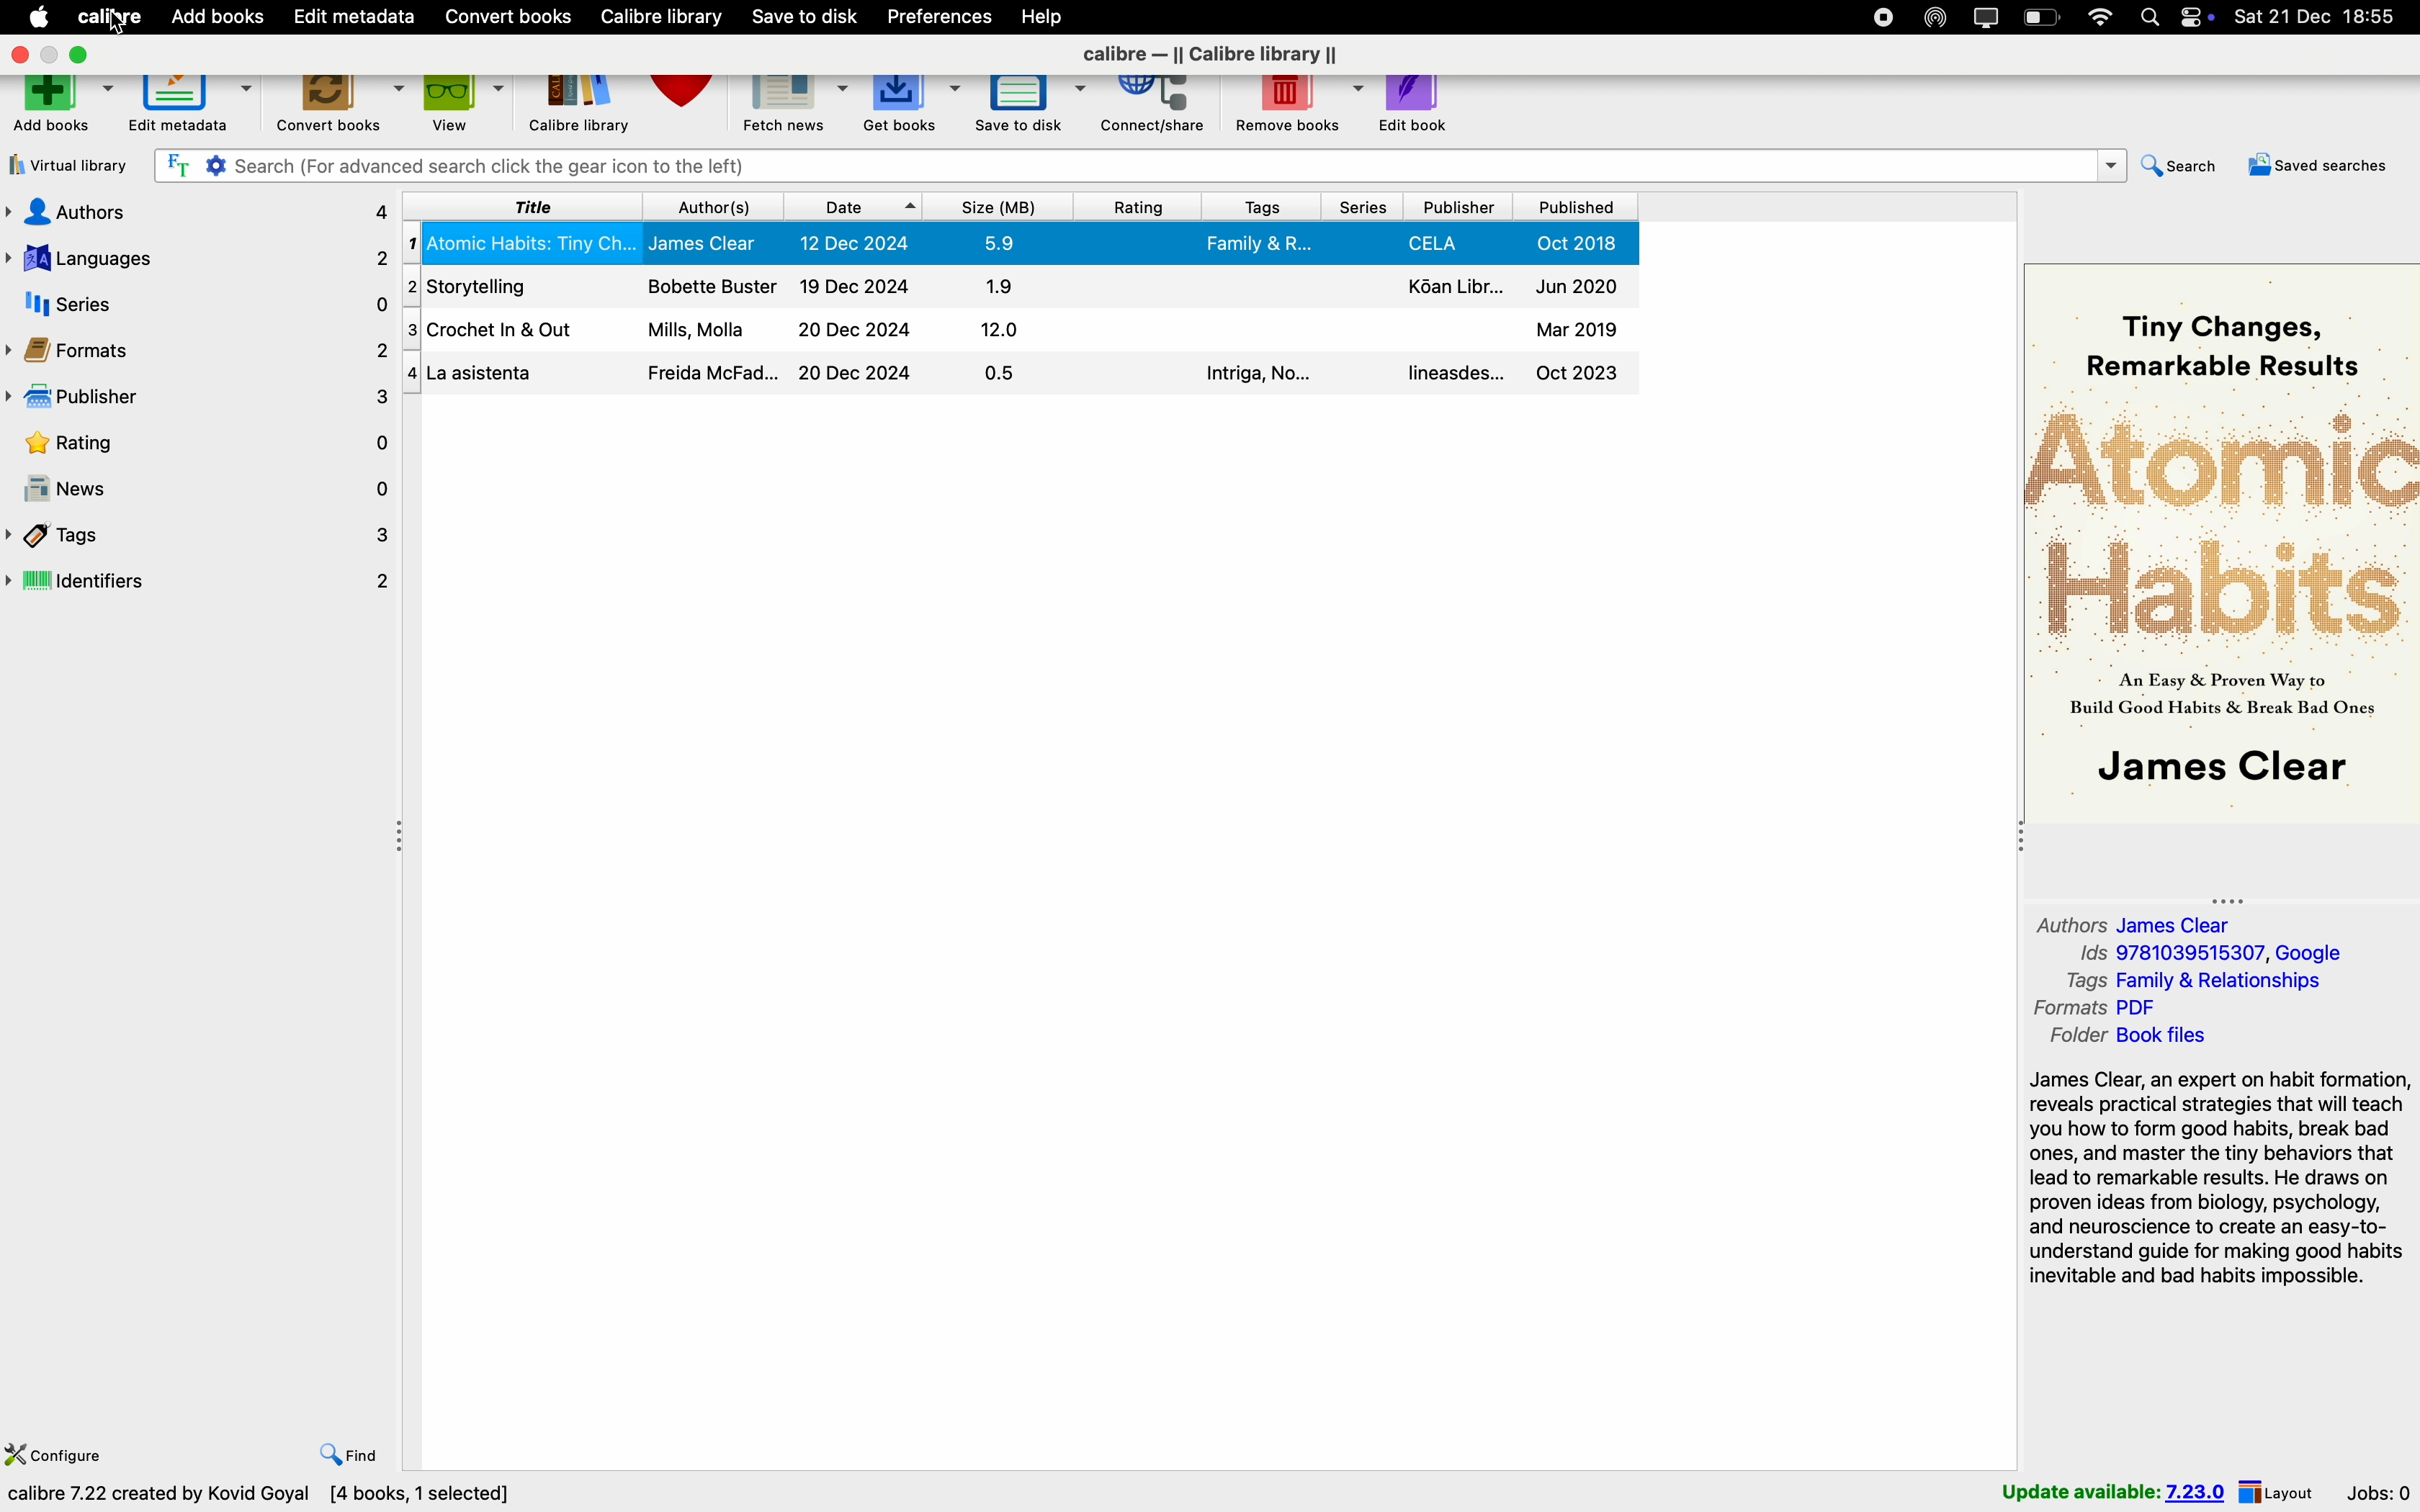 This screenshot has height=1512, width=2420. What do you see at coordinates (510, 17) in the screenshot?
I see `convert books` at bounding box center [510, 17].